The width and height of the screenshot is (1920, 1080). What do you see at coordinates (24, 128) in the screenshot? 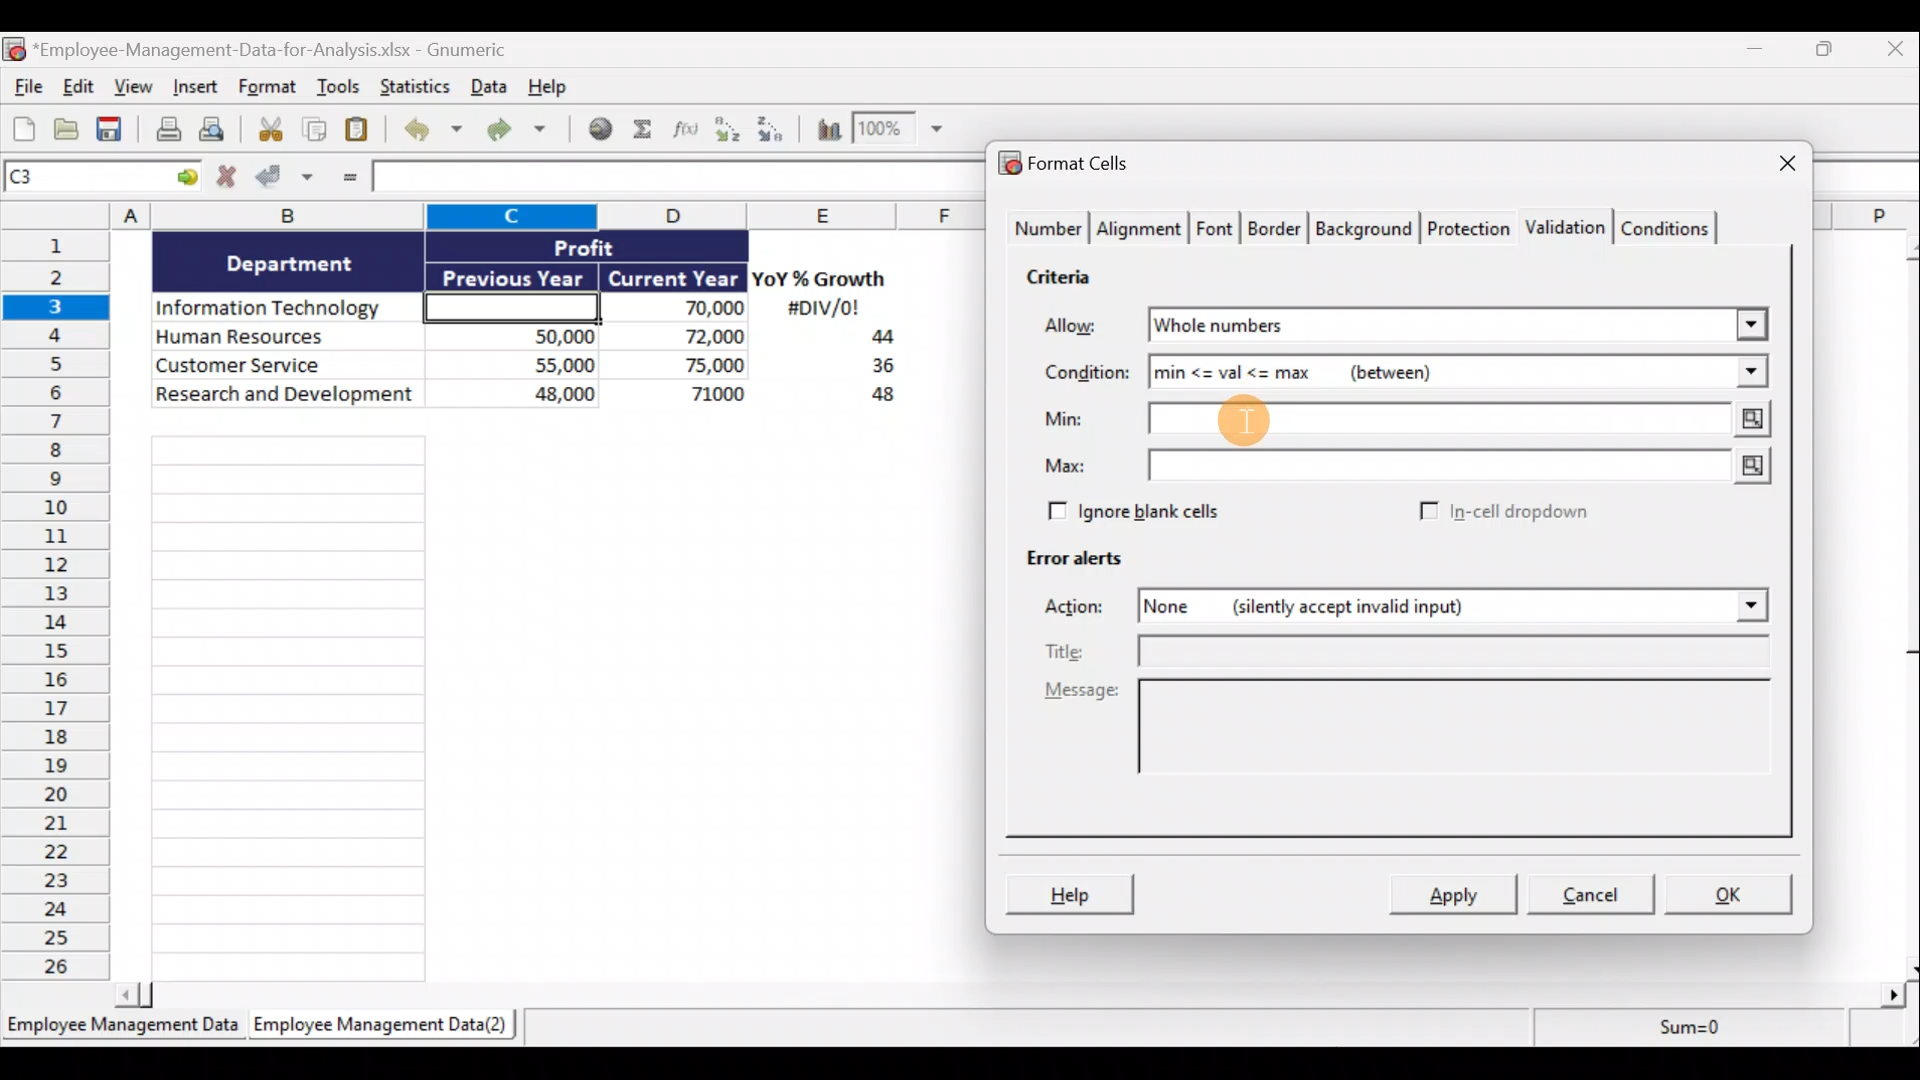
I see `Create new workbook` at bounding box center [24, 128].